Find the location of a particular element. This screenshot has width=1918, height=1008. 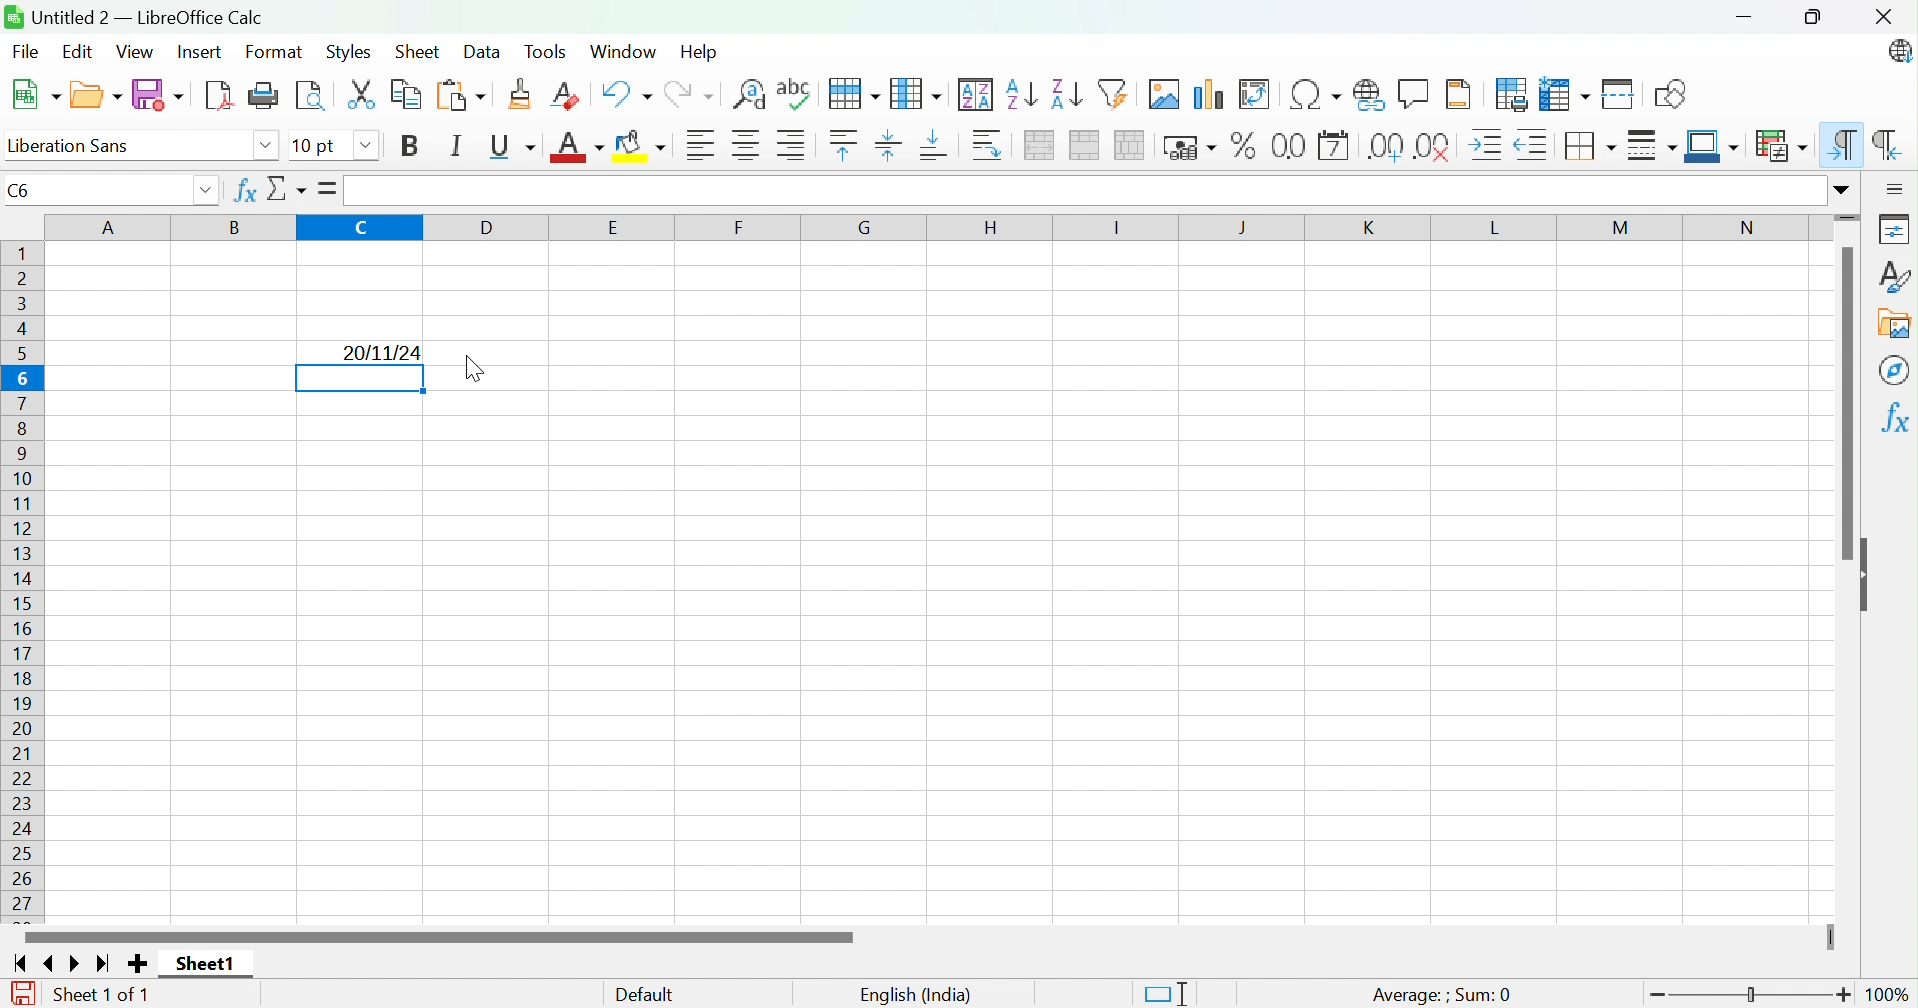

Font name is located at coordinates (128, 148).